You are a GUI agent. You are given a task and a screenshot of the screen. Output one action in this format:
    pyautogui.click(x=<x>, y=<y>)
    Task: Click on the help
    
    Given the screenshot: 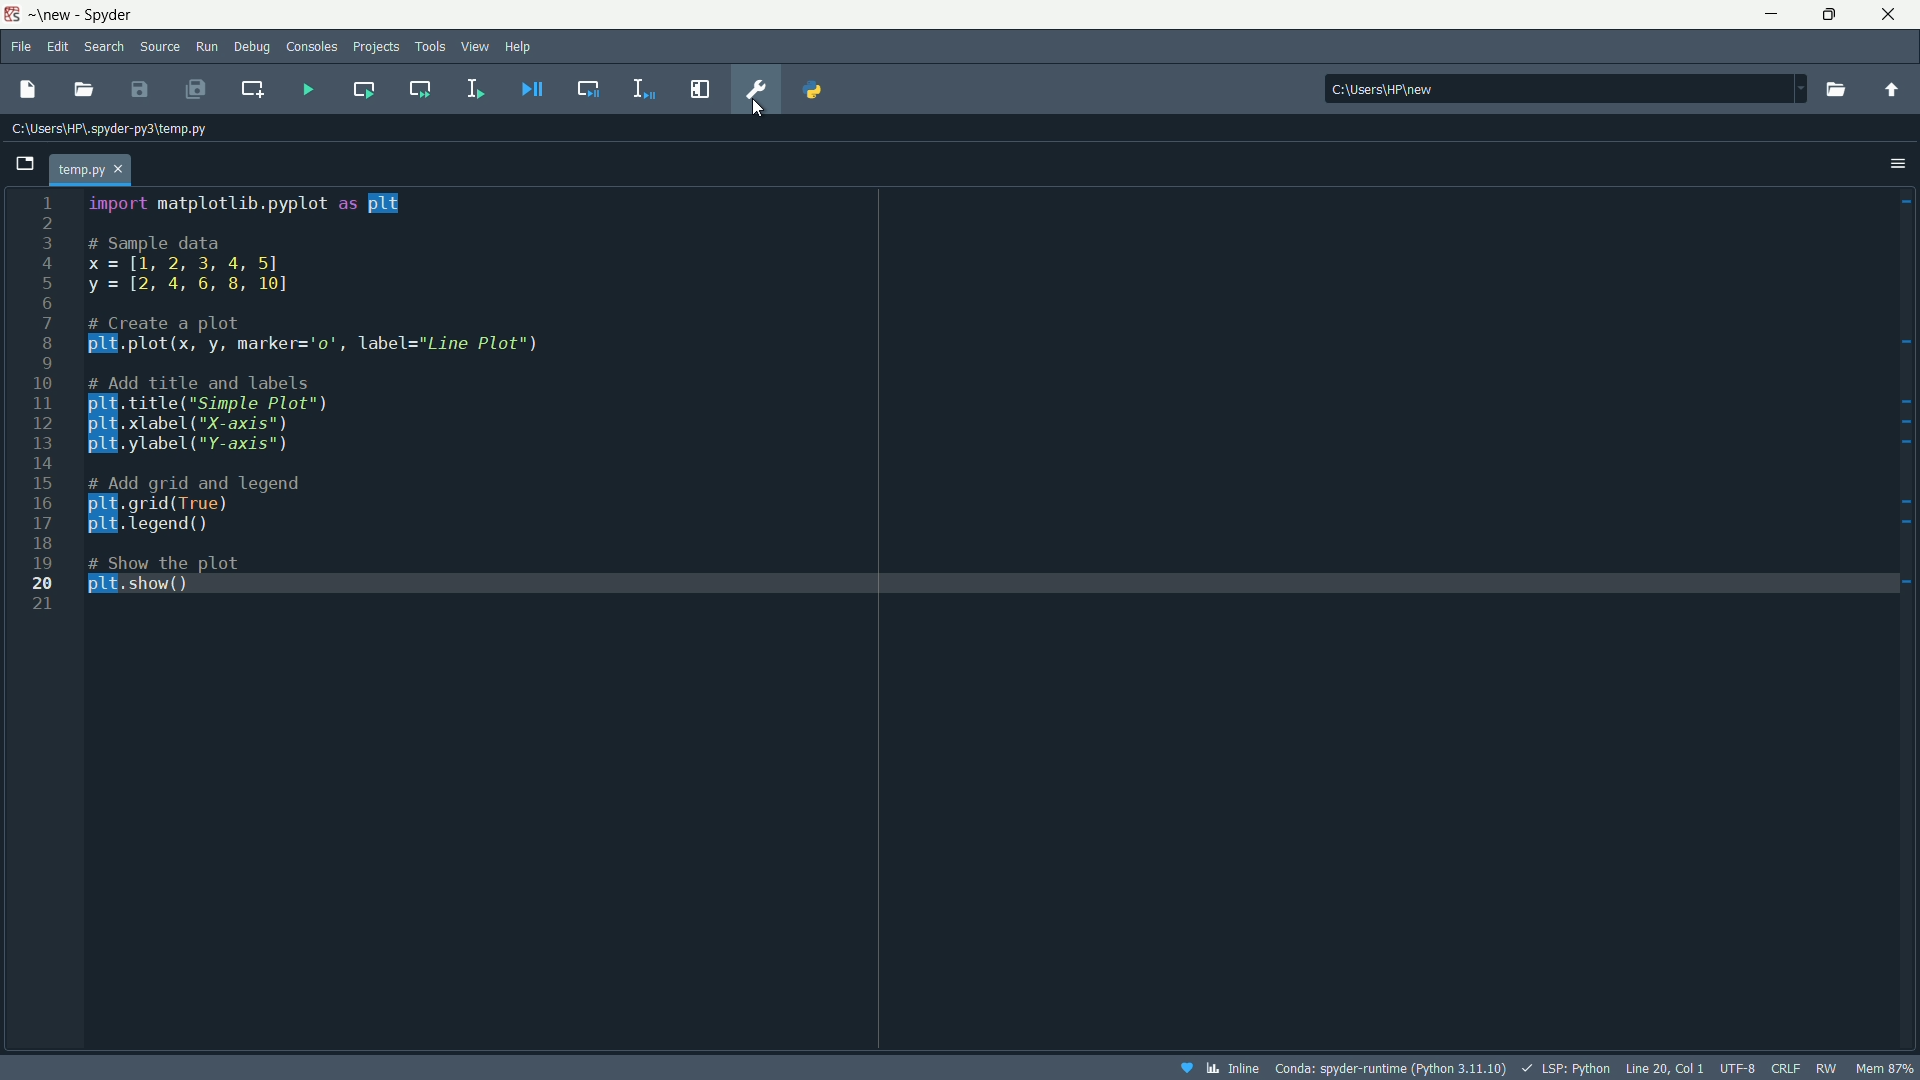 What is the action you would take?
    pyautogui.click(x=520, y=45)
    